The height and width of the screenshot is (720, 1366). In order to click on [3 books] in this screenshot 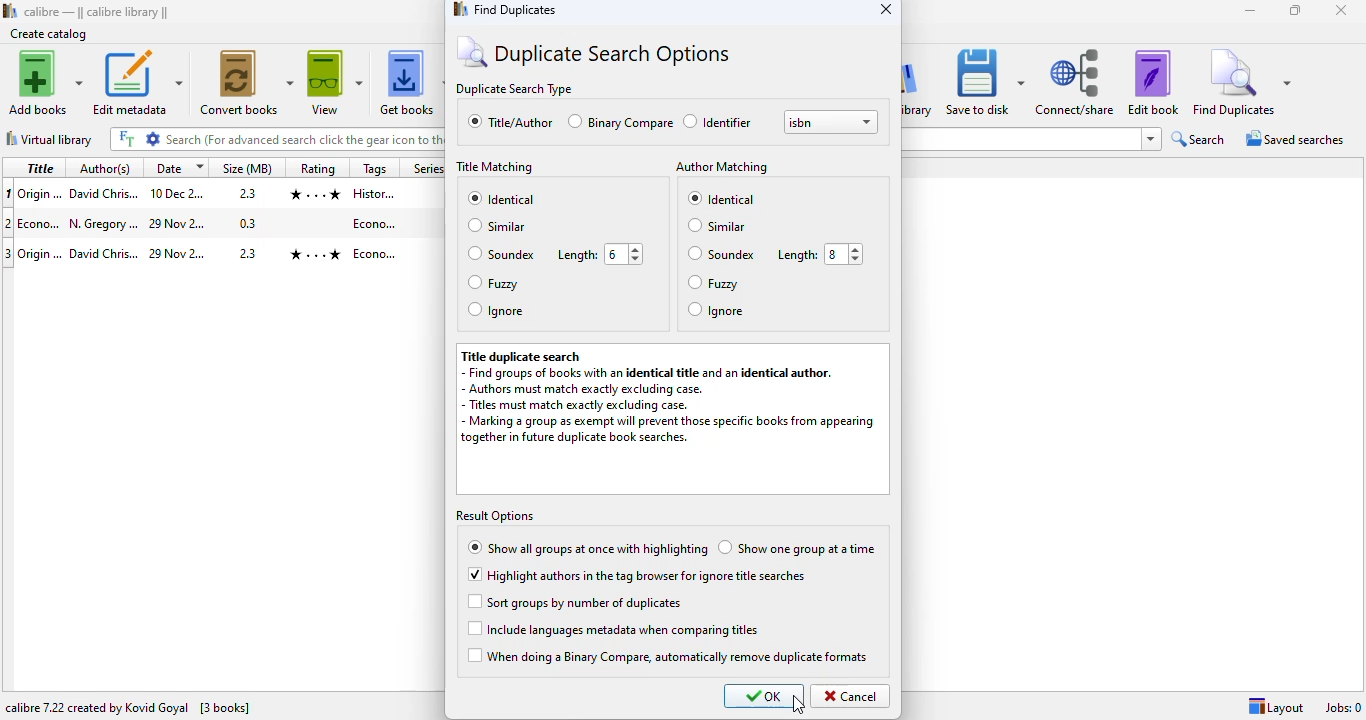, I will do `click(225, 707)`.